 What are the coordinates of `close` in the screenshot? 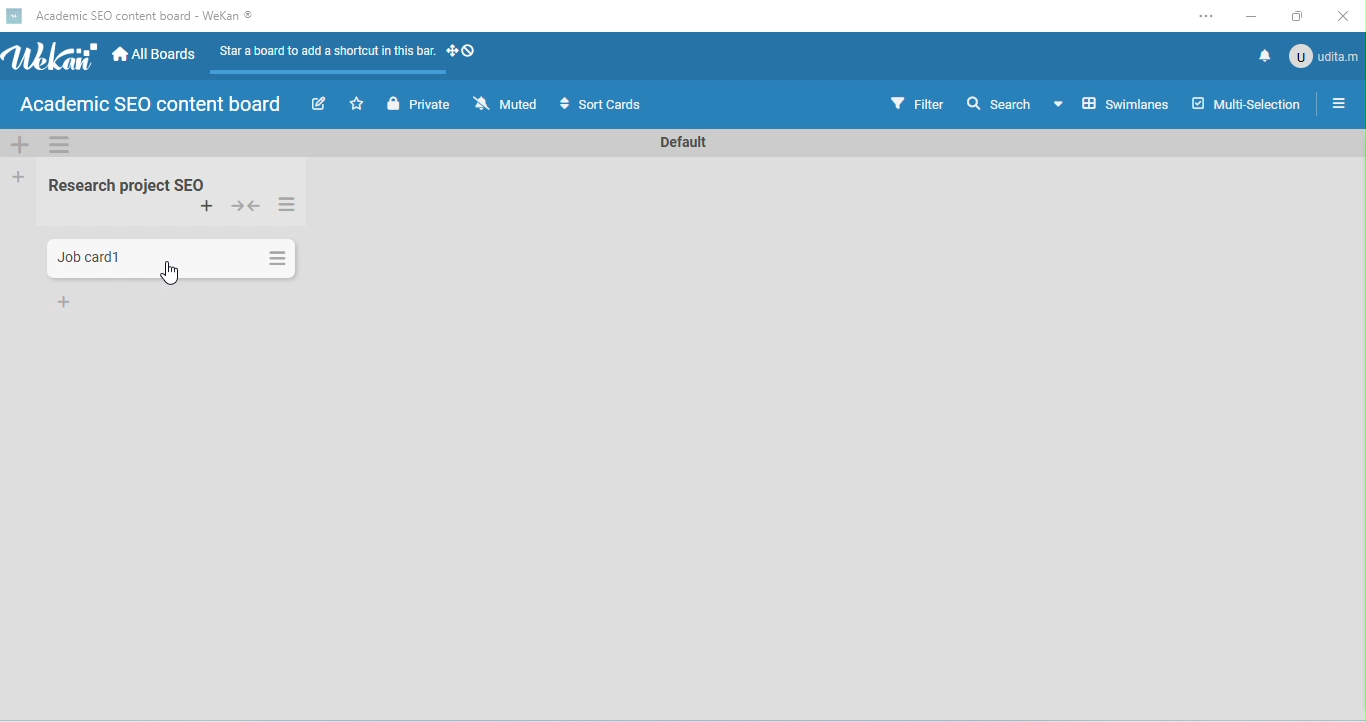 It's located at (1342, 17).